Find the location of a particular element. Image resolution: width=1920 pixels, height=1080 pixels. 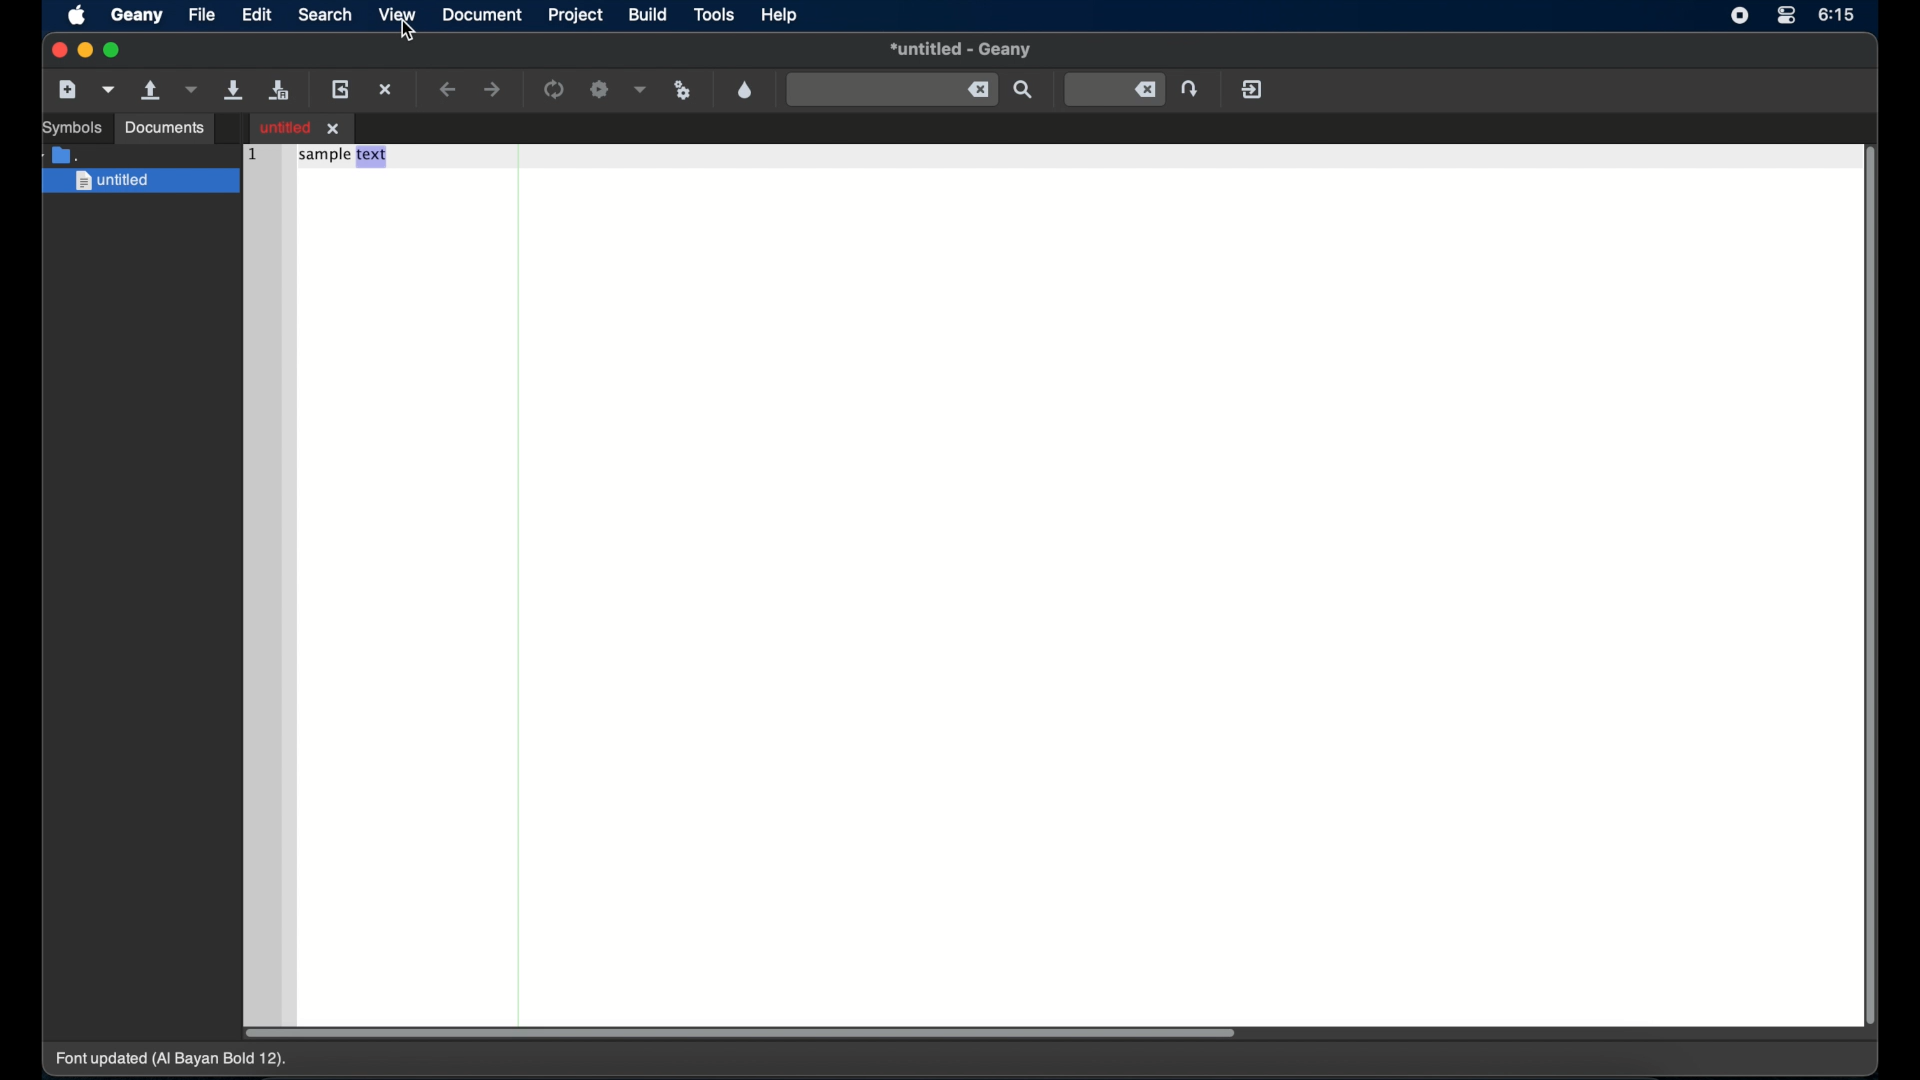

jump to entered line number is located at coordinates (1115, 90).